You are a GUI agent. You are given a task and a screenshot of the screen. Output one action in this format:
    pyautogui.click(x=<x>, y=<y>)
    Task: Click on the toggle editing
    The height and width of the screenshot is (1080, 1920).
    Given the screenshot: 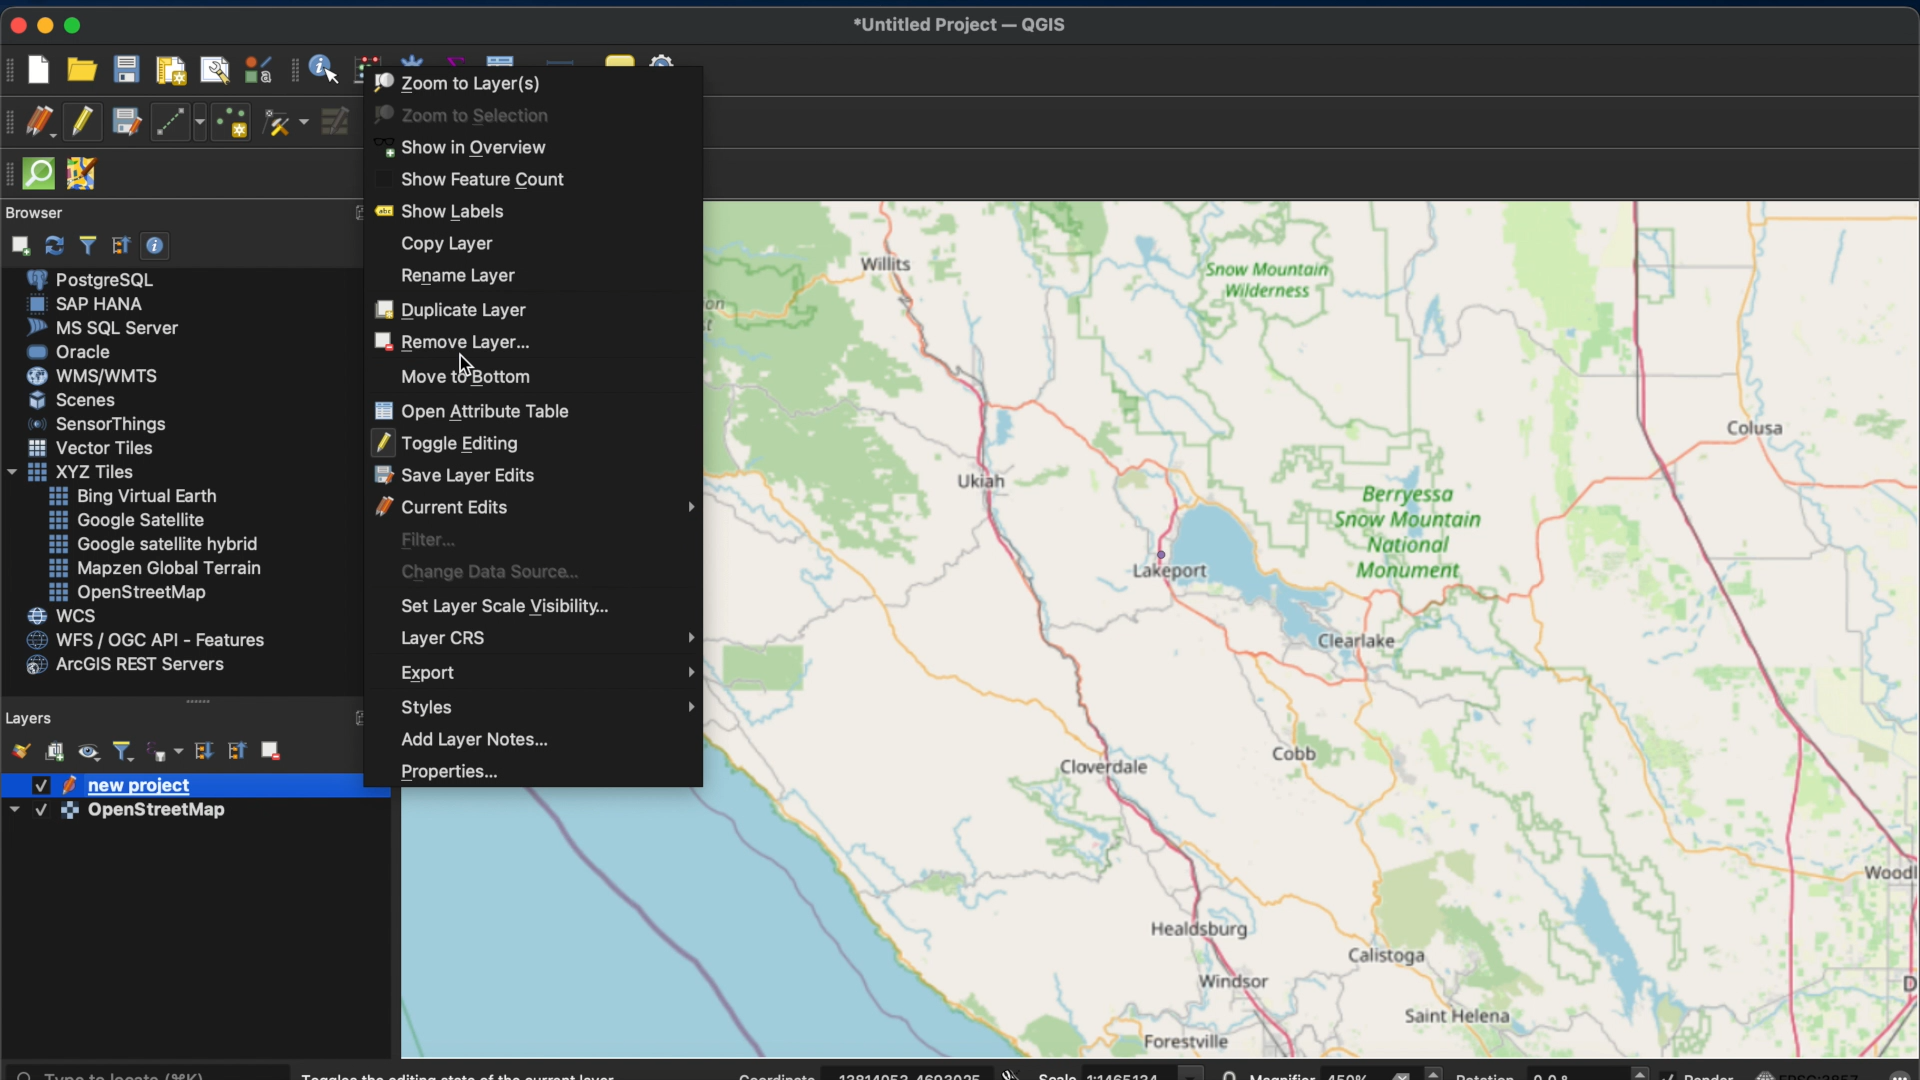 What is the action you would take?
    pyautogui.click(x=445, y=442)
    